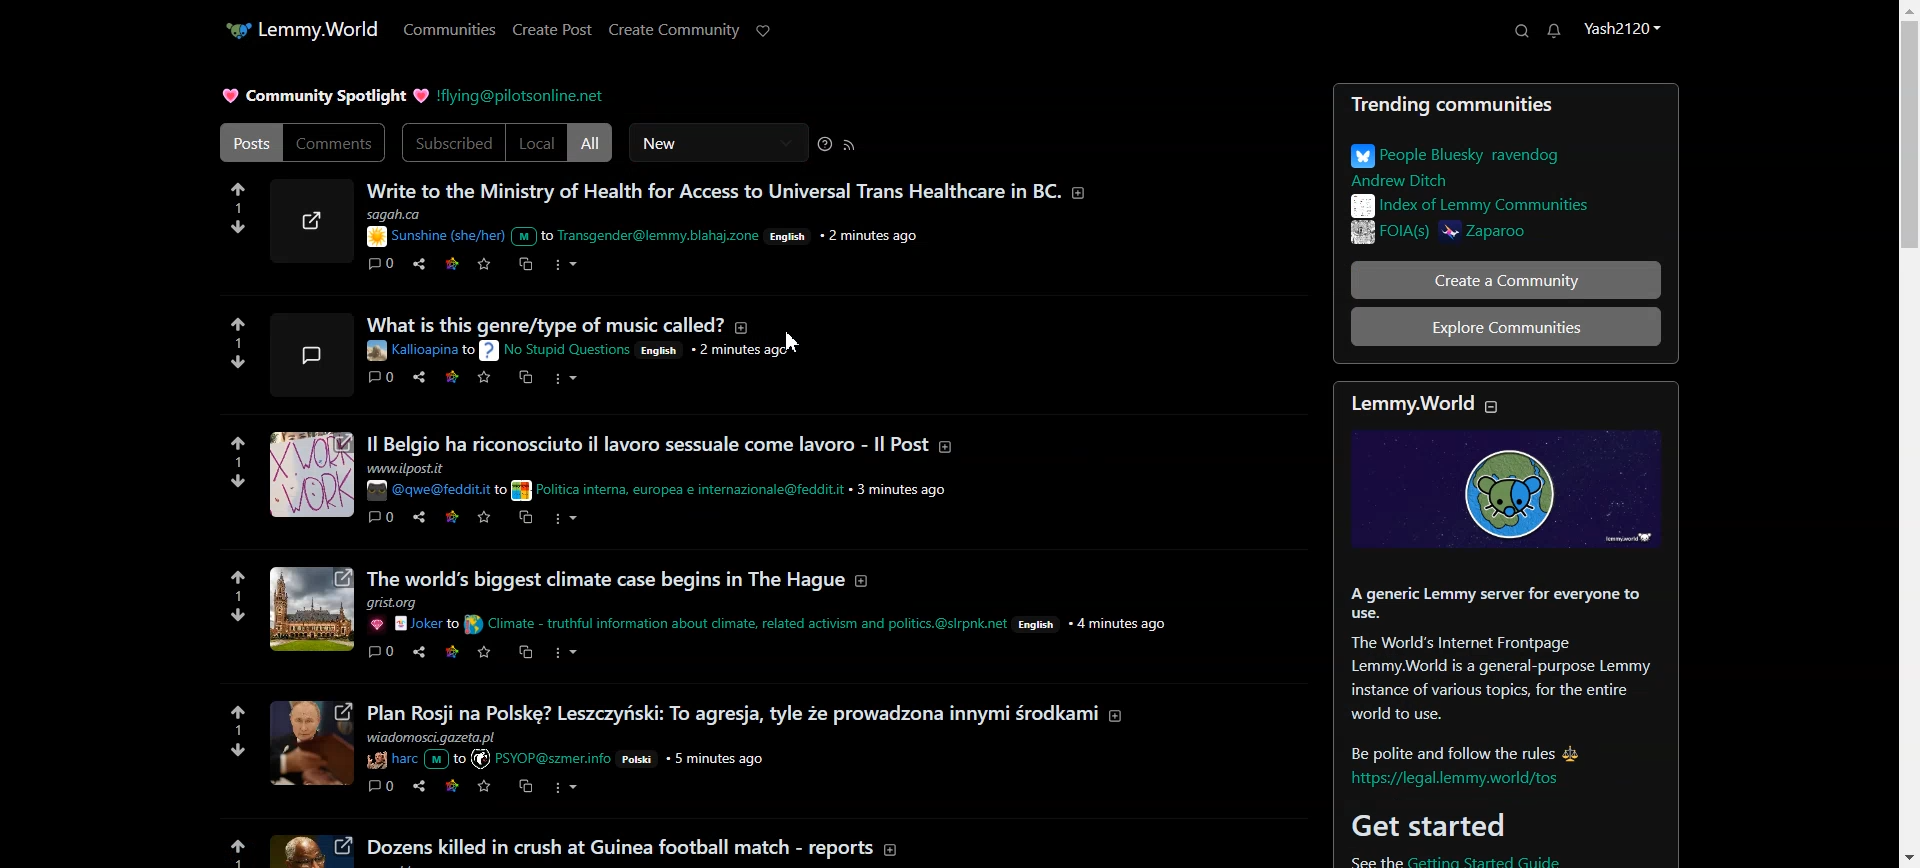  I want to click on Downvote, so click(240, 227).